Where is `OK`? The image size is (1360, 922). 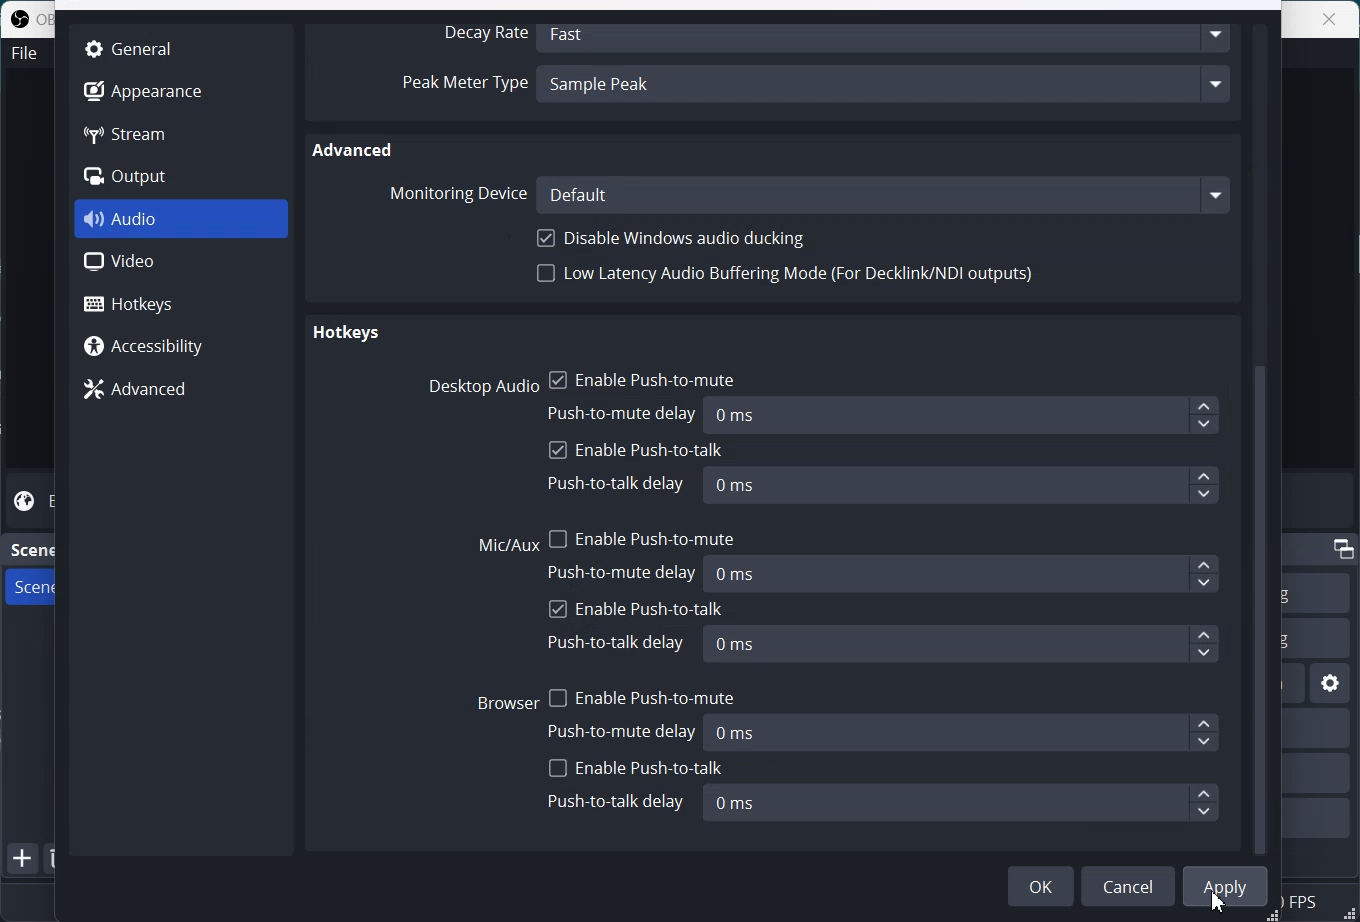 OK is located at coordinates (1041, 886).